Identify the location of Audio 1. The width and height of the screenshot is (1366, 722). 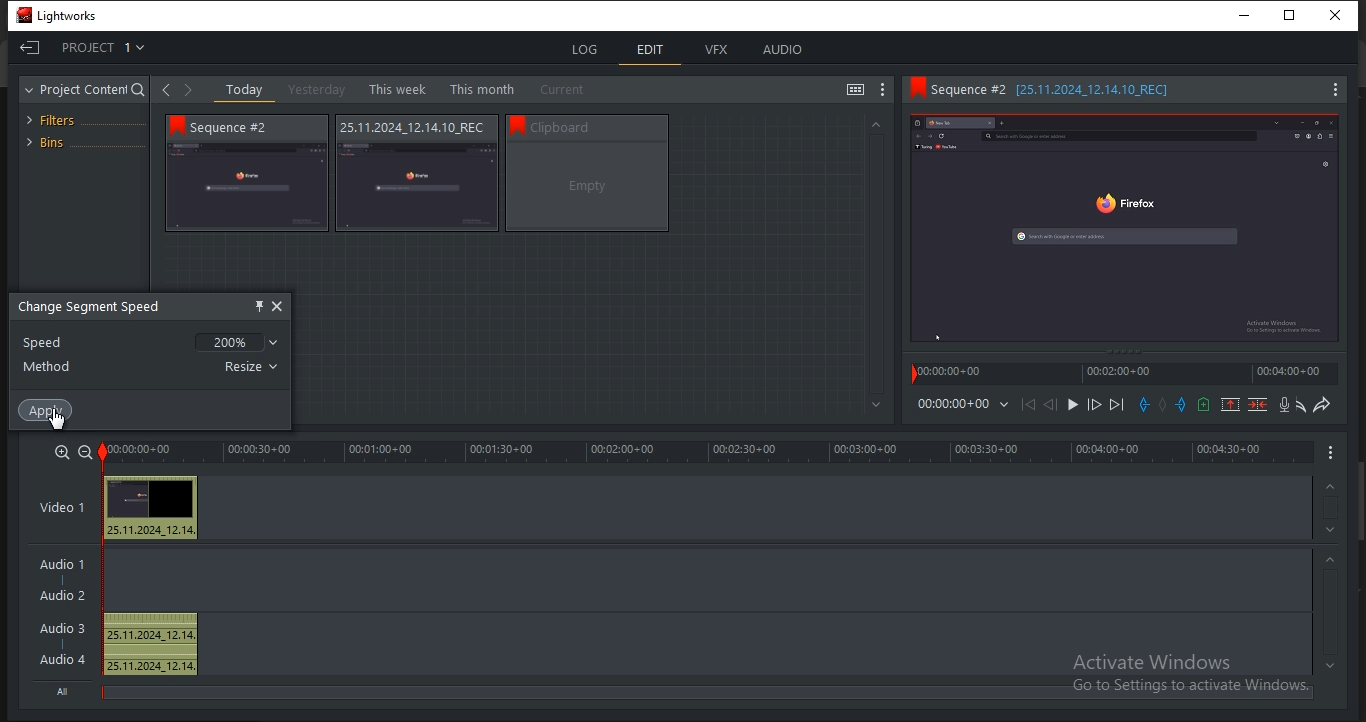
(66, 568).